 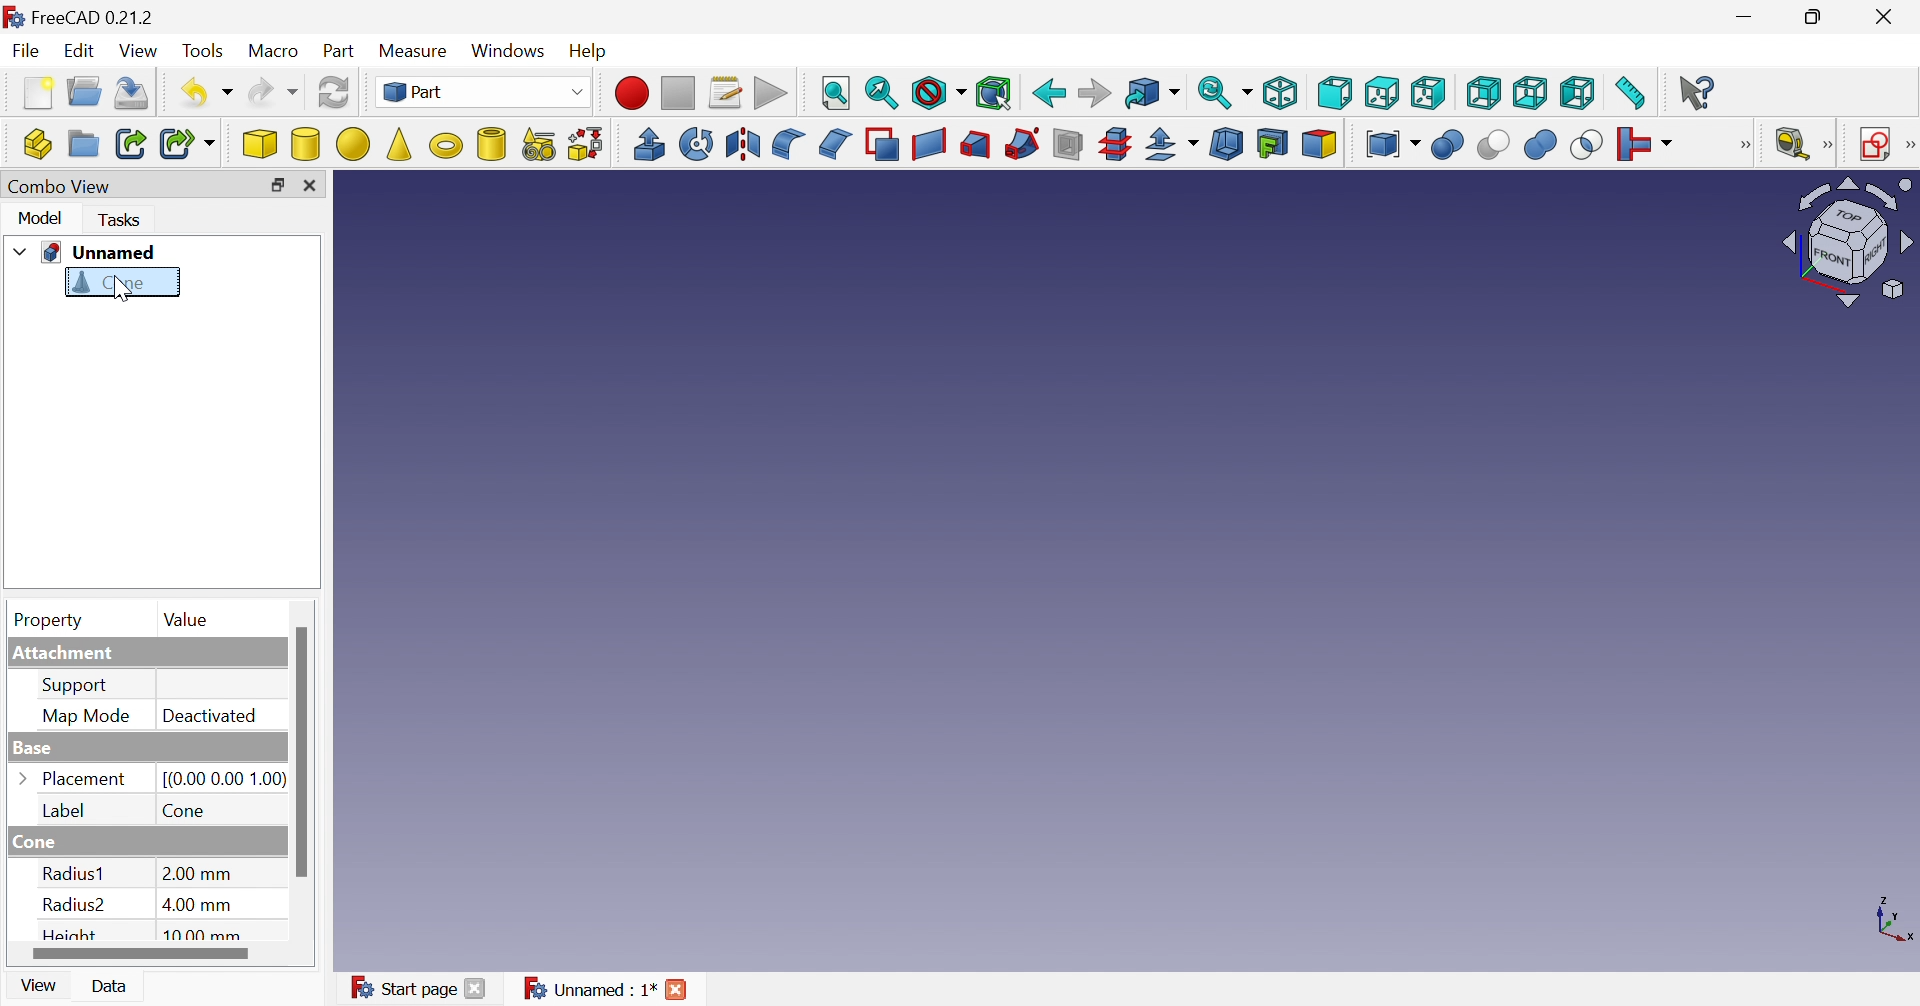 I want to click on Create sketch, so click(x=1874, y=146).